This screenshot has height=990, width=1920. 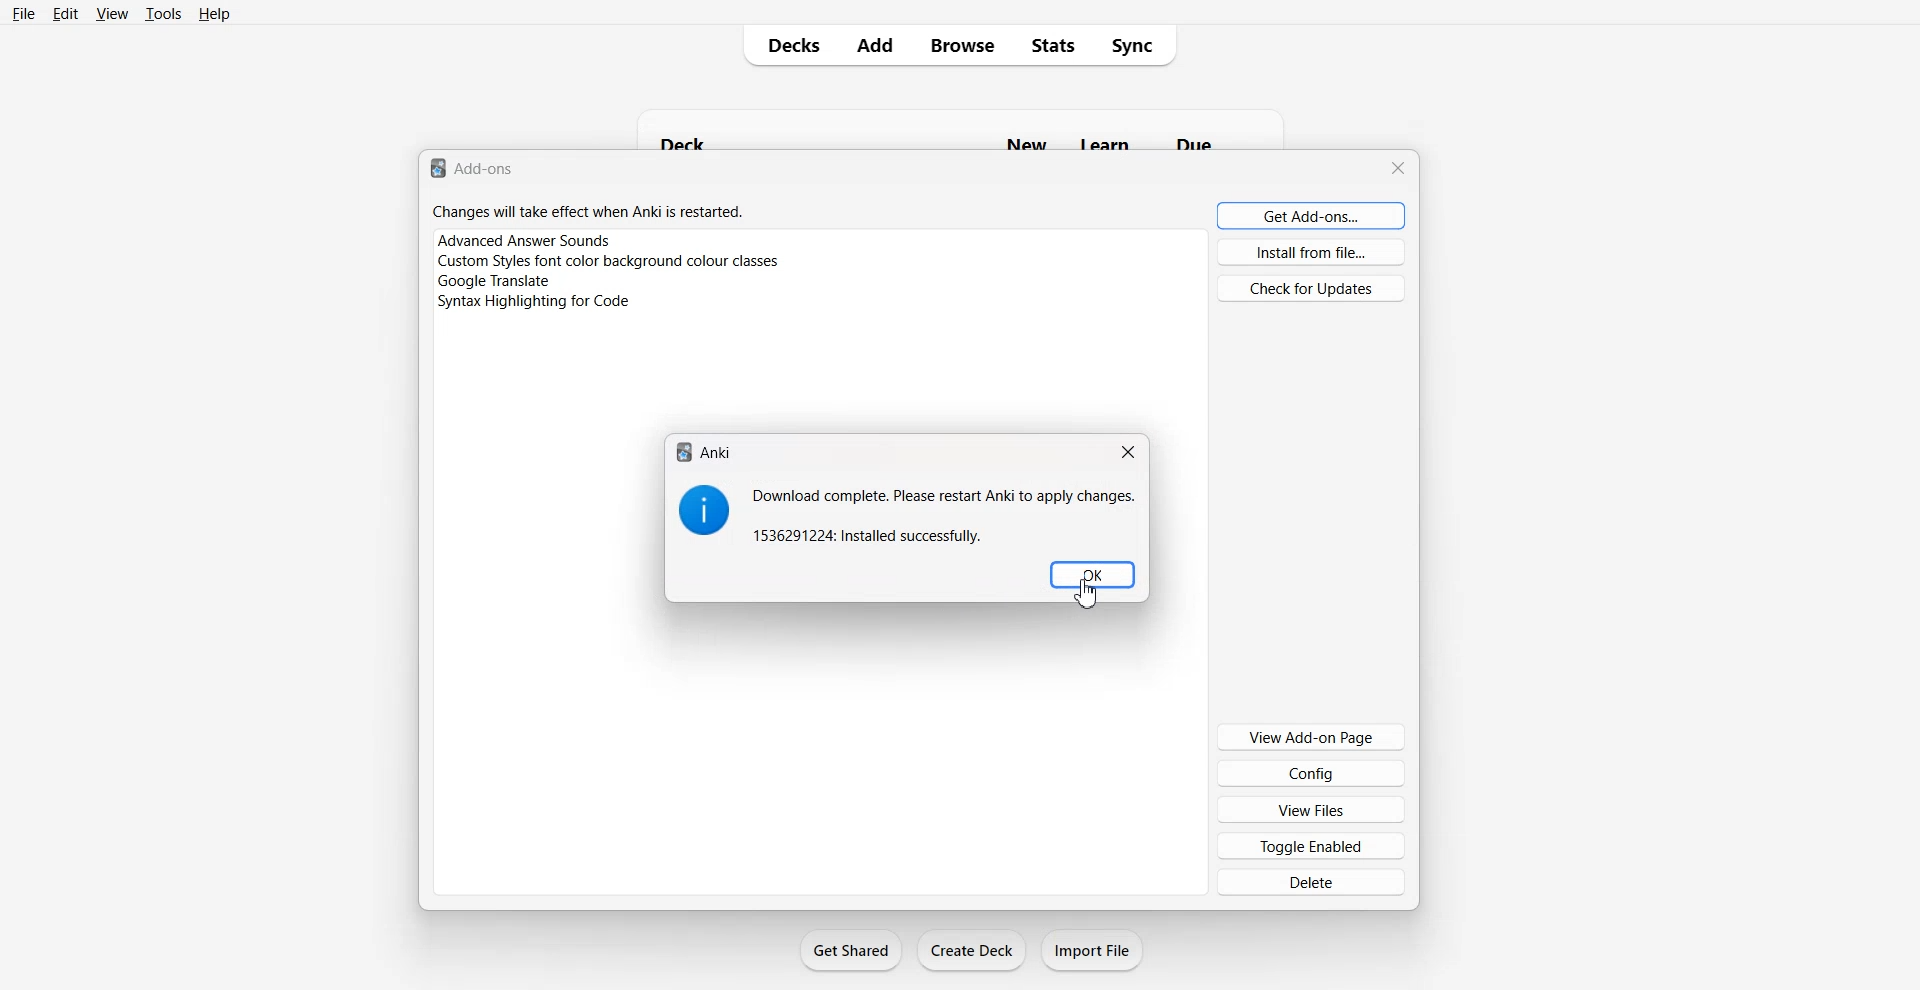 What do you see at coordinates (868, 536) in the screenshot?
I see `installed` at bounding box center [868, 536].